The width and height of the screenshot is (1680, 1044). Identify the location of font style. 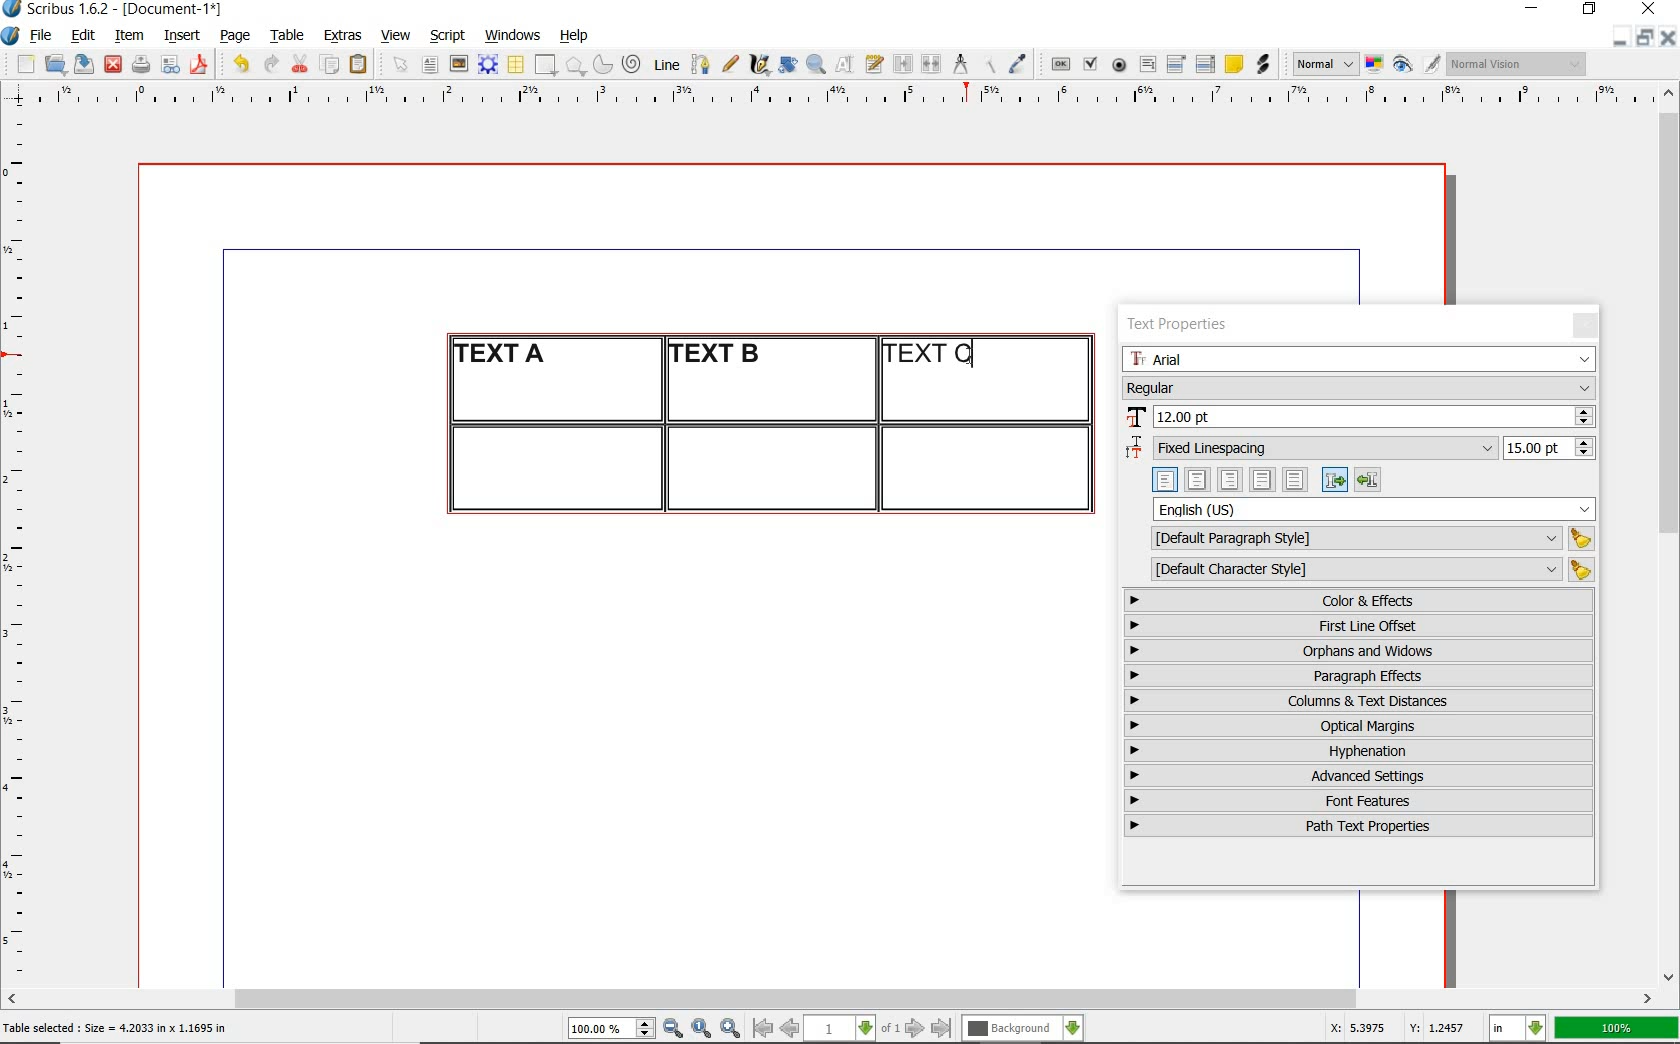
(1359, 387).